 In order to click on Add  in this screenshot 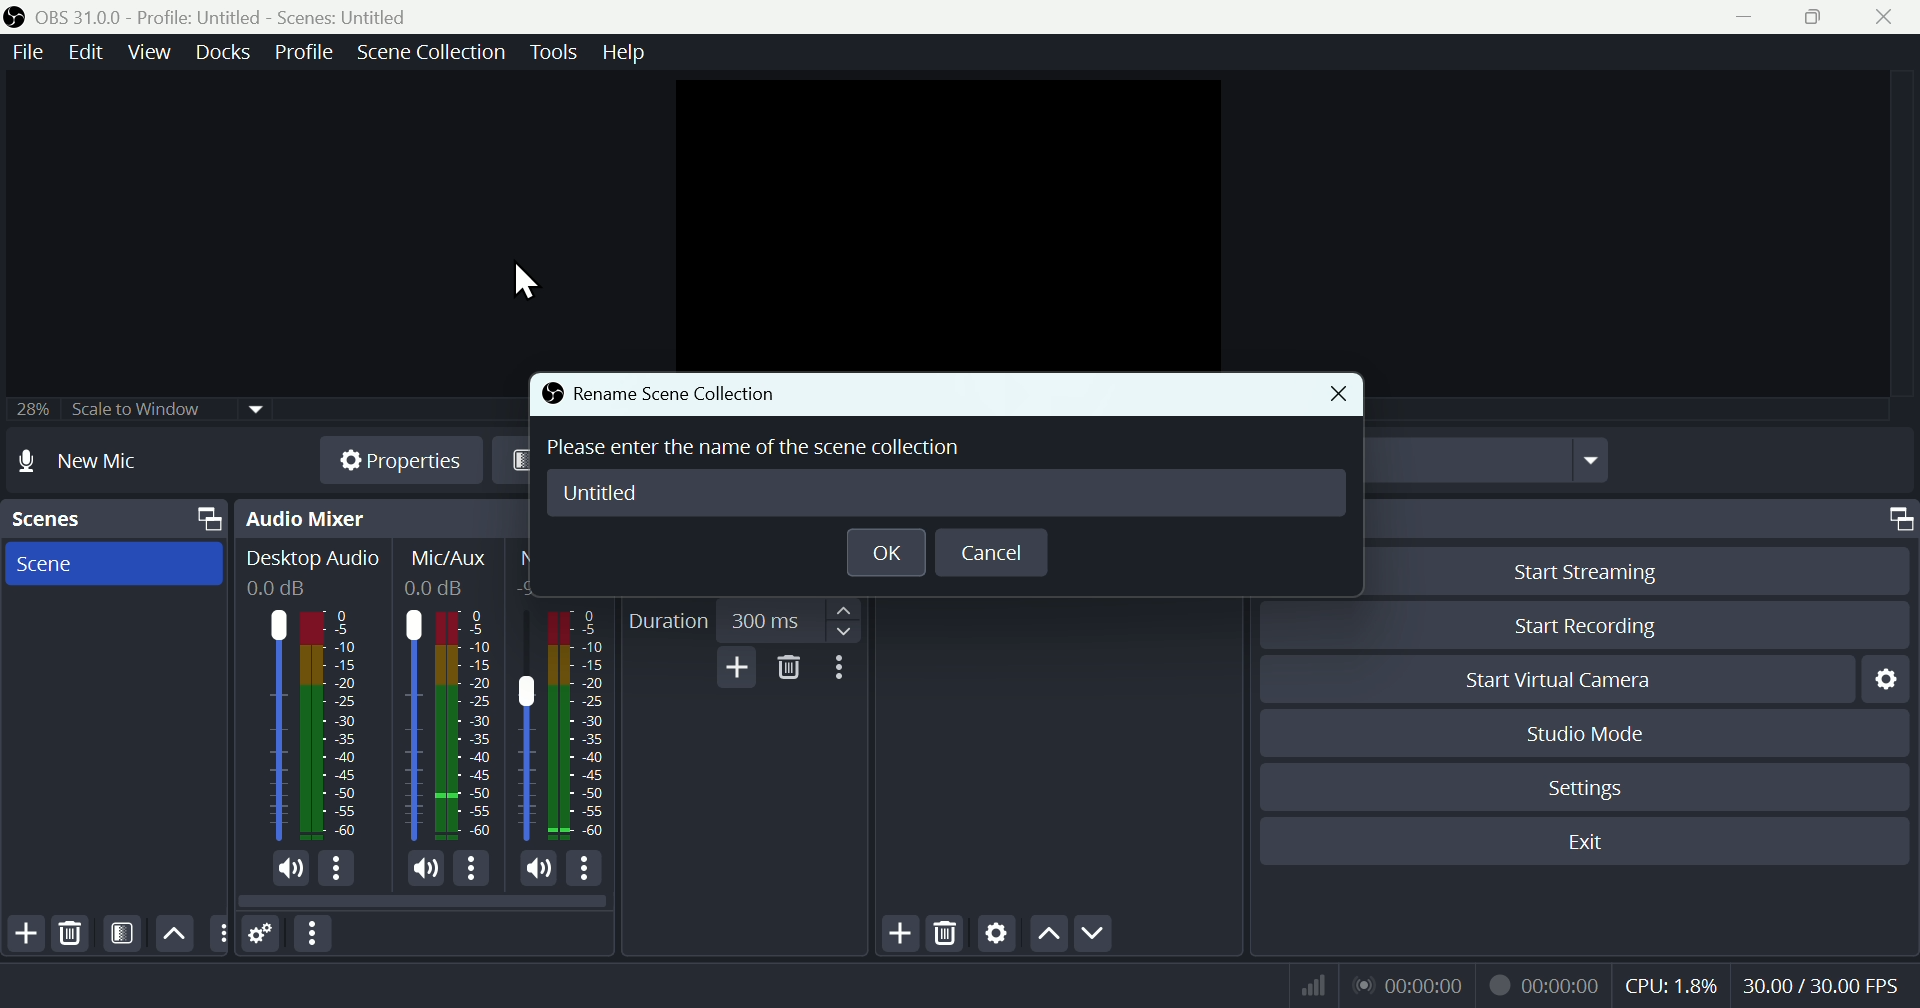, I will do `click(731, 670)`.